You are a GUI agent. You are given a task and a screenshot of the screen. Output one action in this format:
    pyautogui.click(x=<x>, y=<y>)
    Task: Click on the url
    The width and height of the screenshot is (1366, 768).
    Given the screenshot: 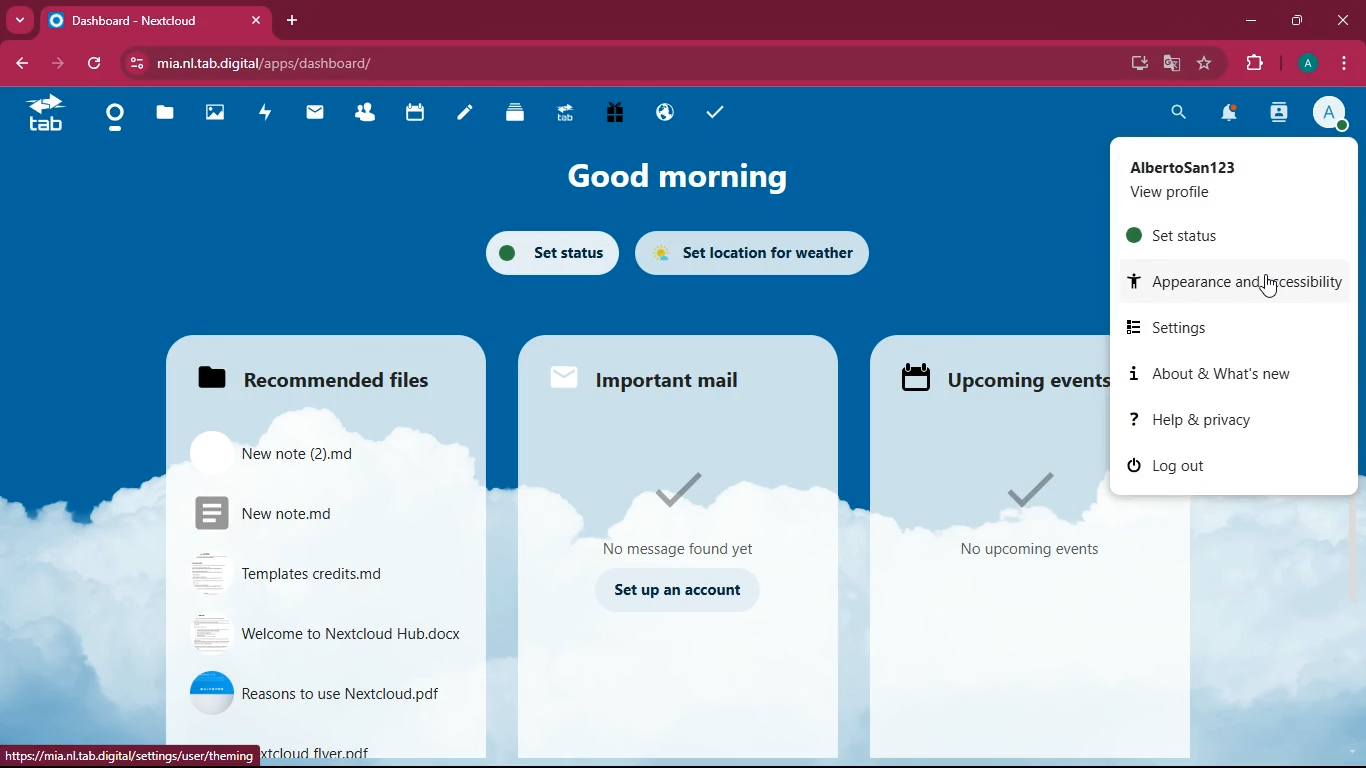 What is the action you would take?
    pyautogui.click(x=133, y=756)
    